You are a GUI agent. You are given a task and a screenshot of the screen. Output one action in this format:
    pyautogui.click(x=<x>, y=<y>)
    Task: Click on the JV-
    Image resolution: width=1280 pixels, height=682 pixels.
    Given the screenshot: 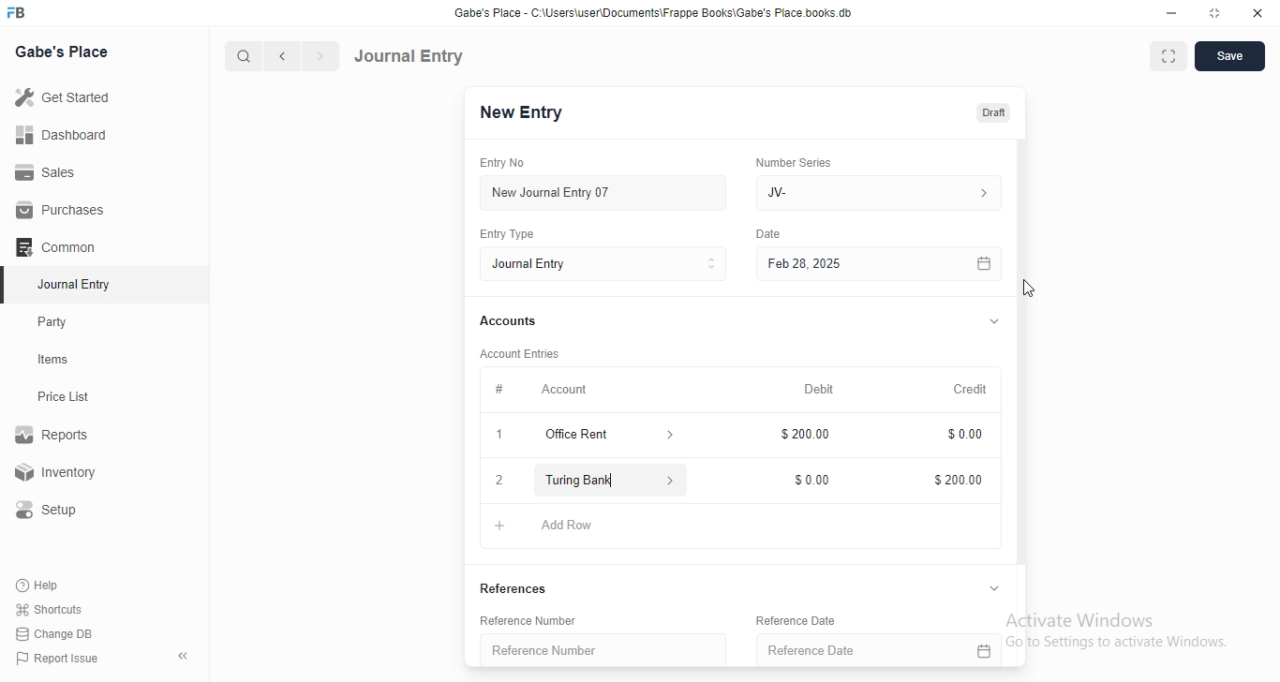 What is the action you would take?
    pyautogui.click(x=883, y=193)
    